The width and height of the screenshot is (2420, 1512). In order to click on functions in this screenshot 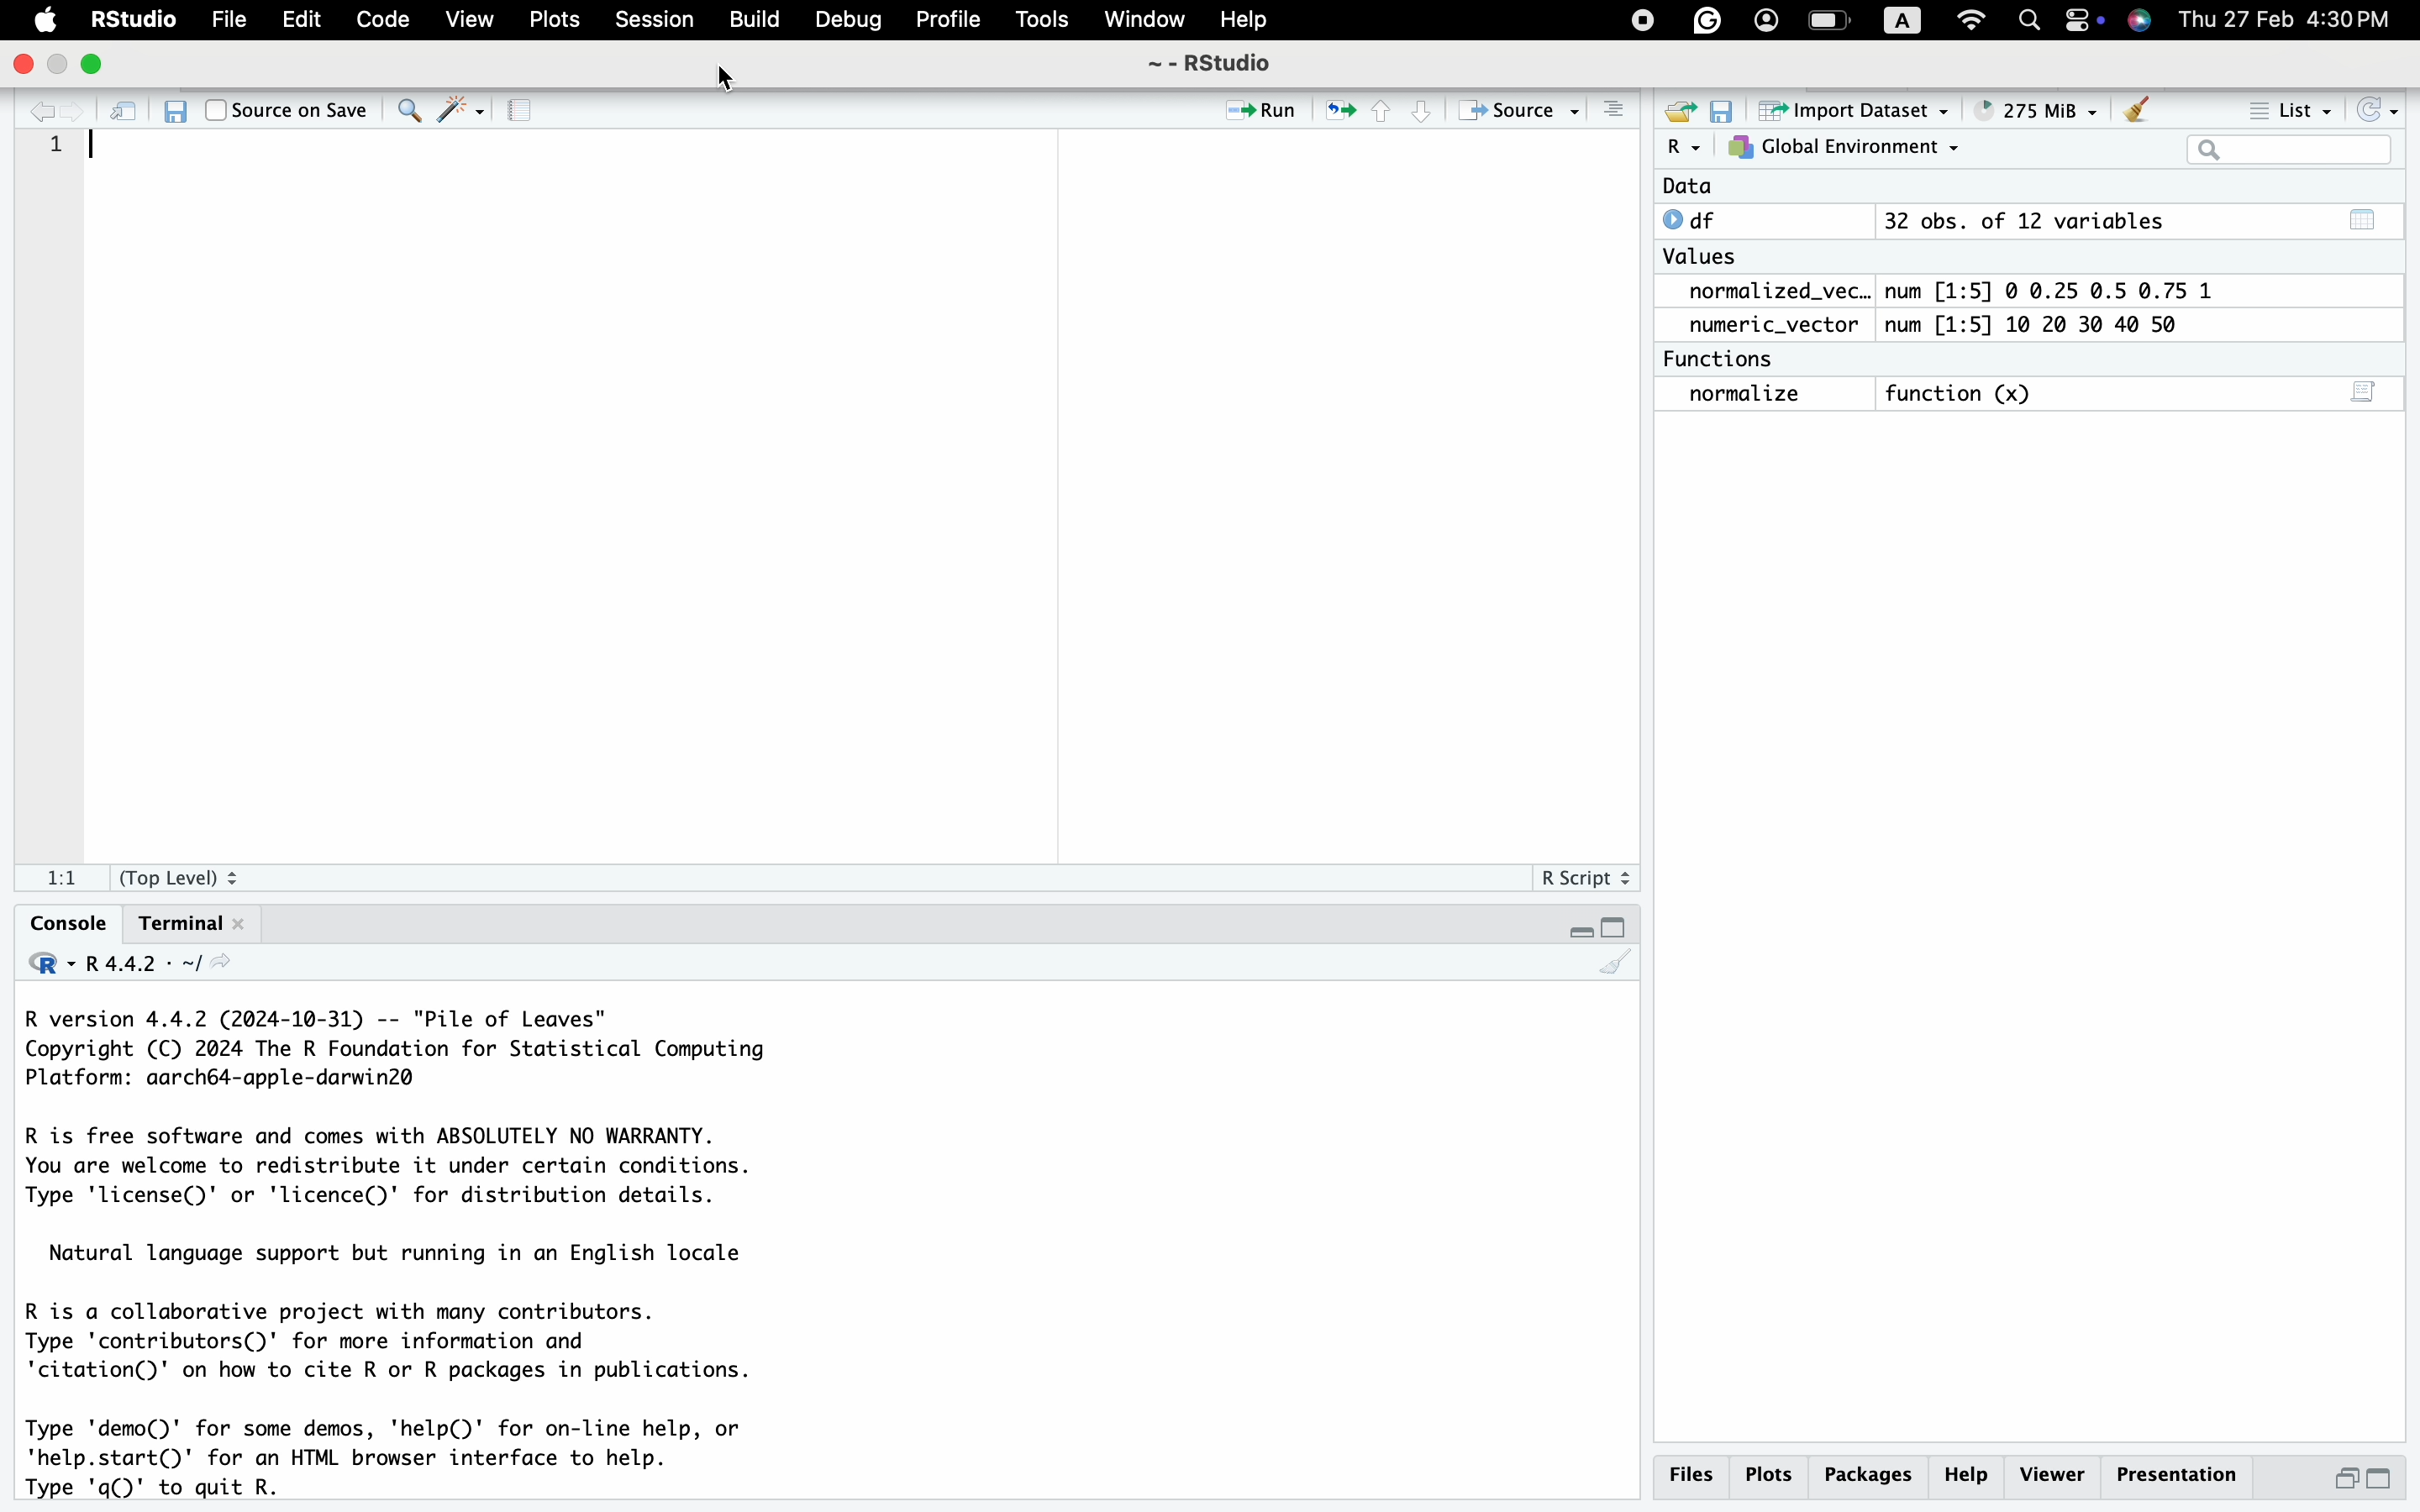, I will do `click(1726, 360)`.